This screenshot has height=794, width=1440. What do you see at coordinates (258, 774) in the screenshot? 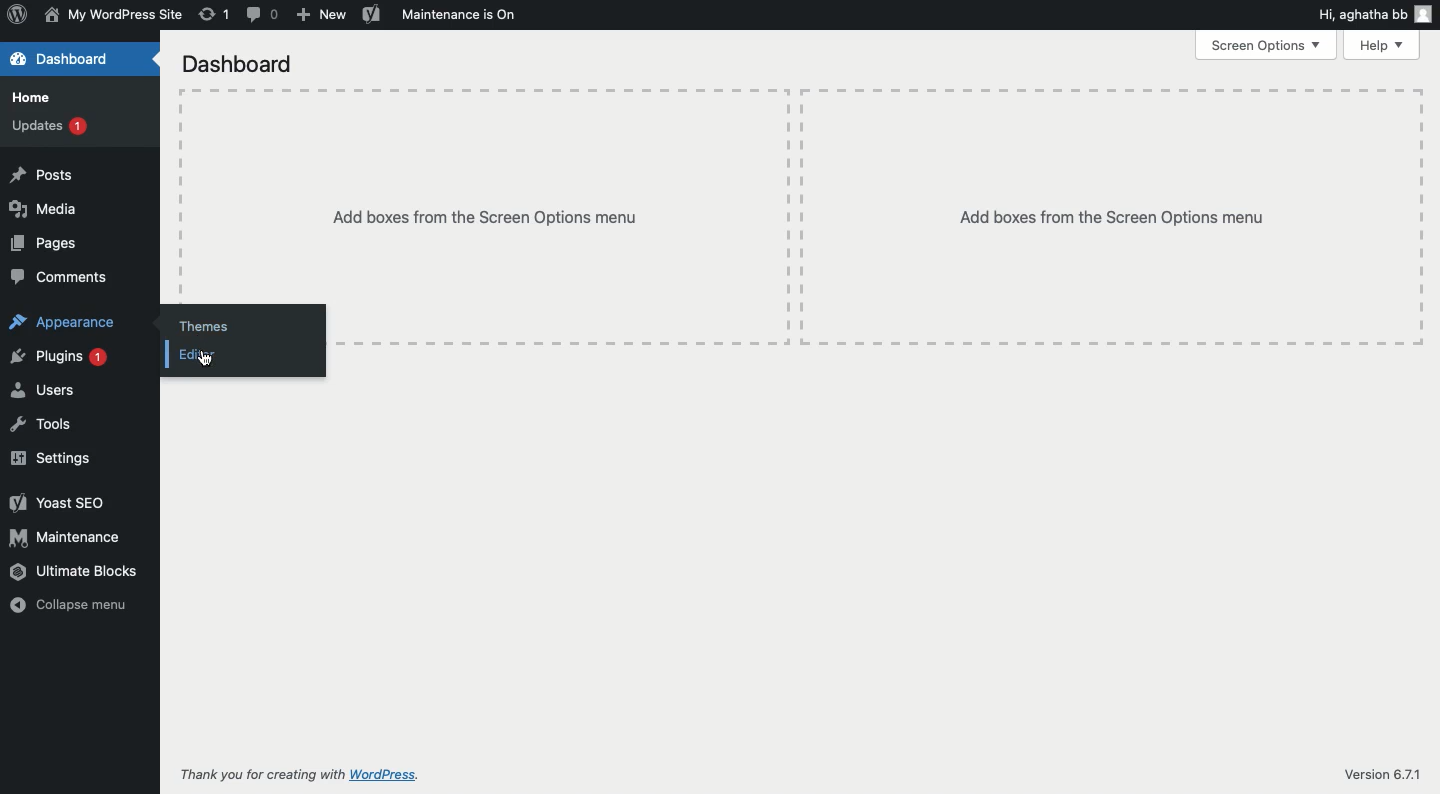
I see `Thank you for creating with` at bounding box center [258, 774].